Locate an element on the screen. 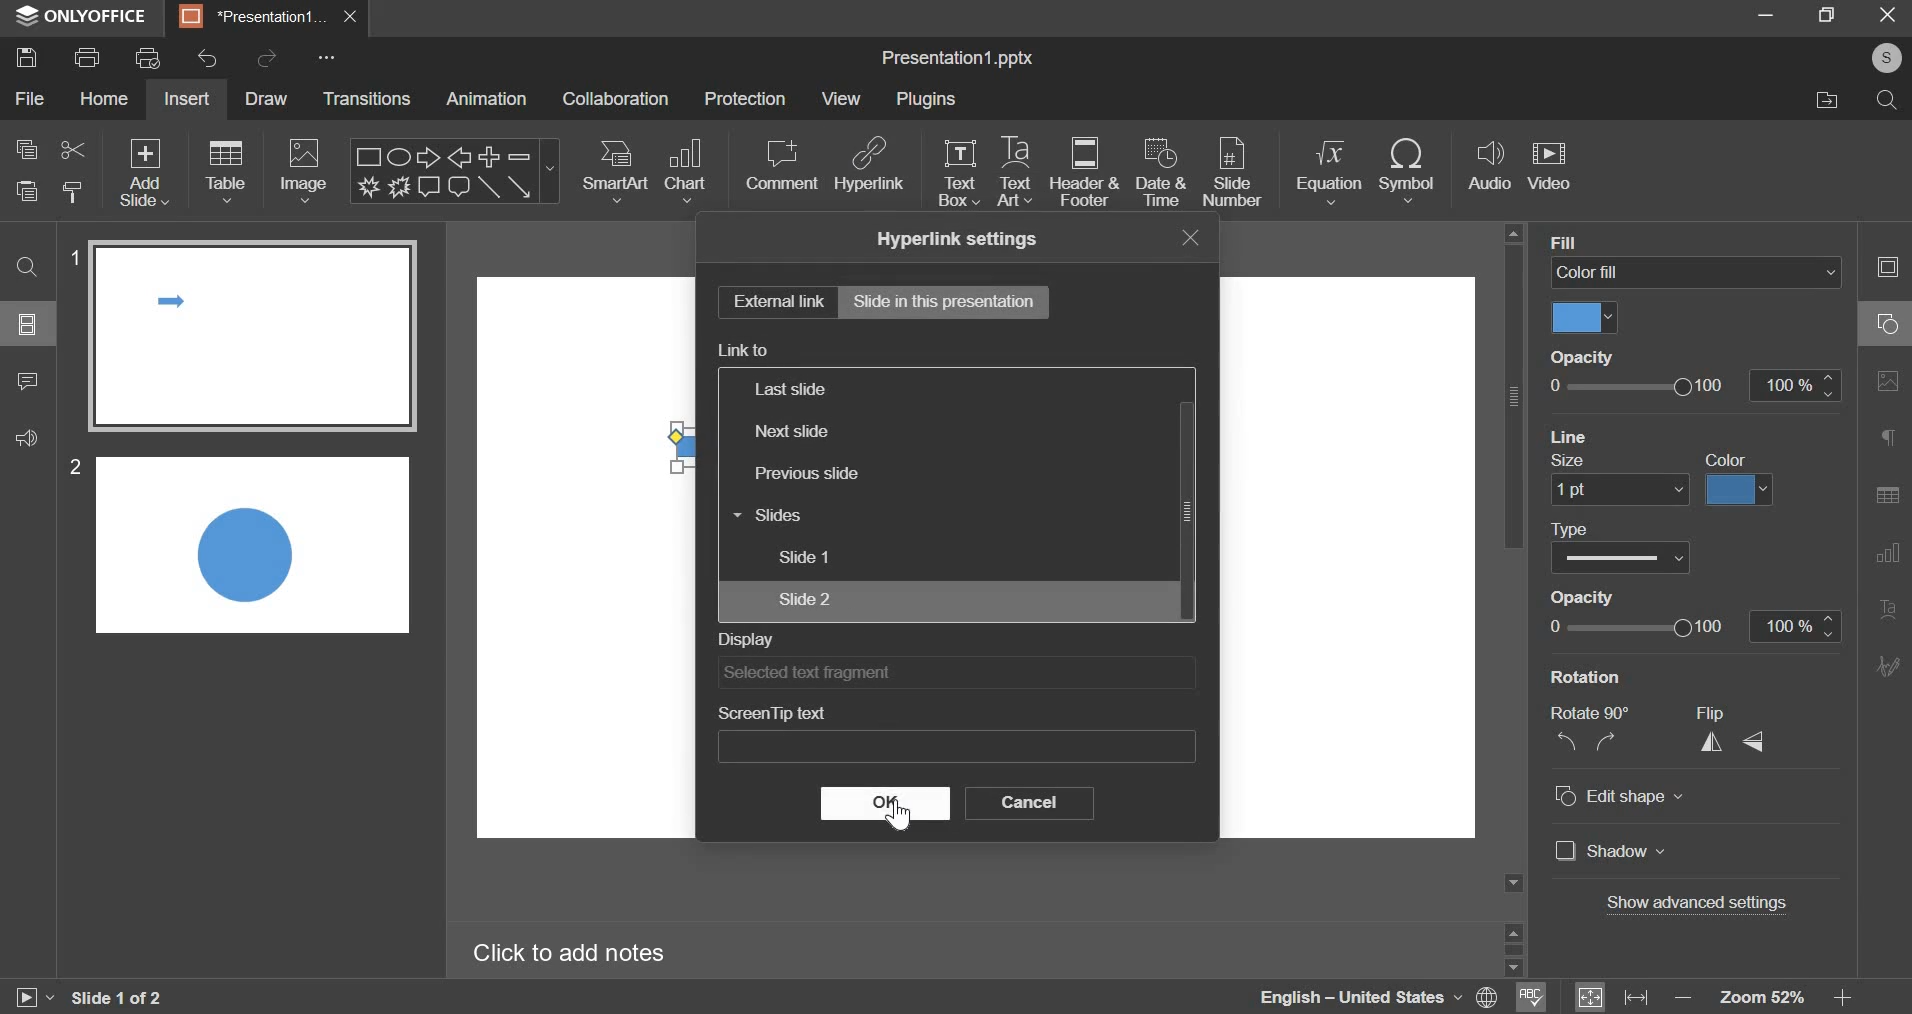 The image size is (1912, 1014). scroll down is located at coordinates (1514, 884).